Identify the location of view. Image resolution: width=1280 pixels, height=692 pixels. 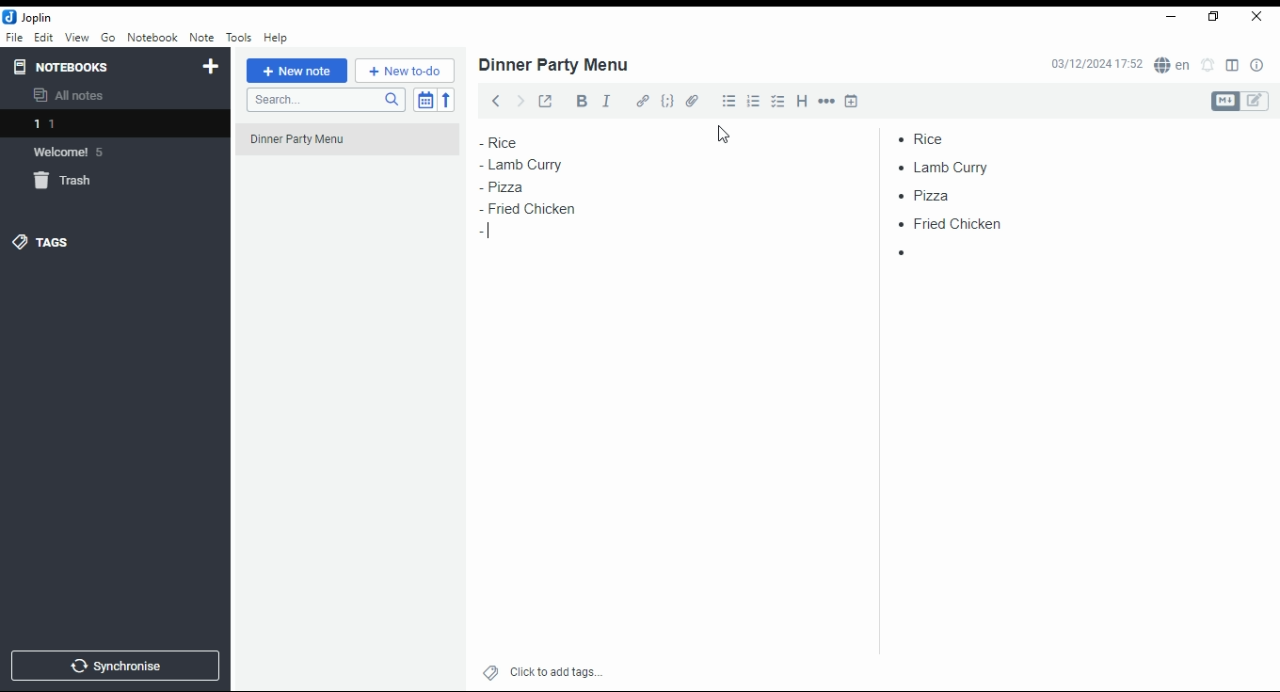
(76, 38).